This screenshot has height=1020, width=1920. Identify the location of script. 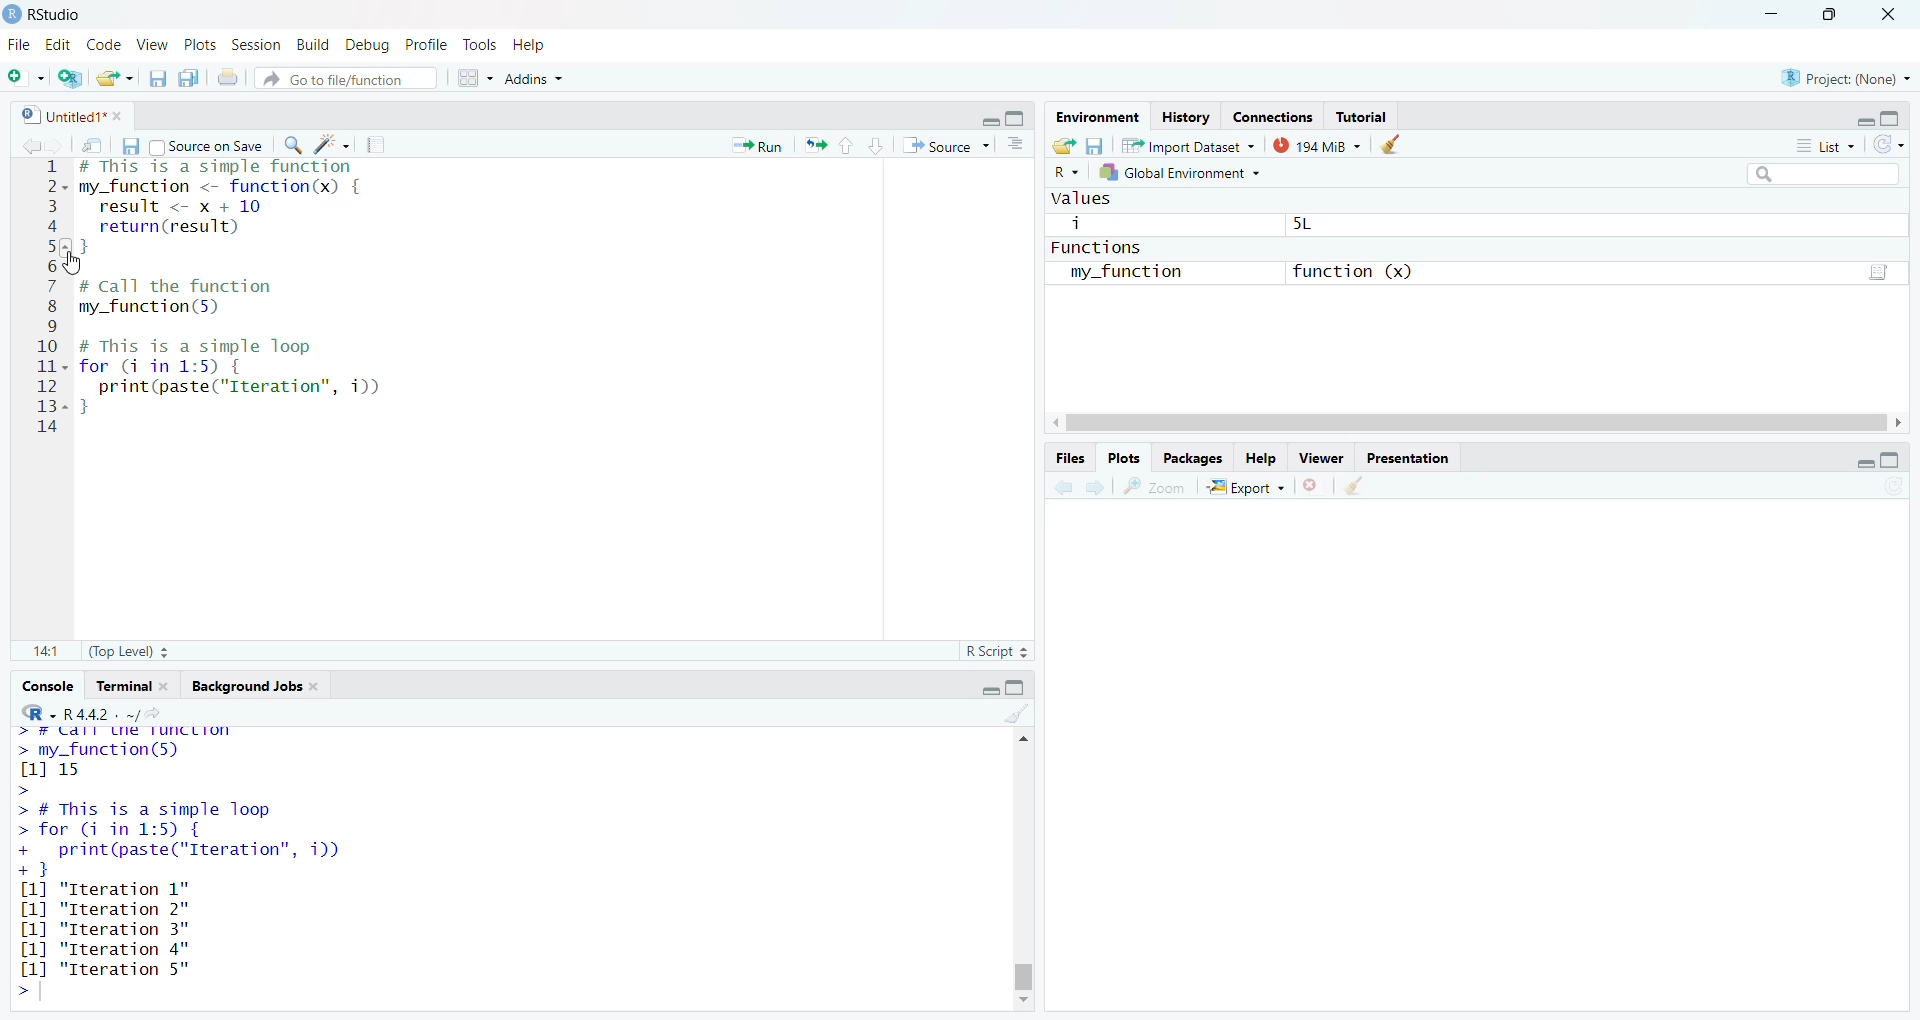
(1882, 269).